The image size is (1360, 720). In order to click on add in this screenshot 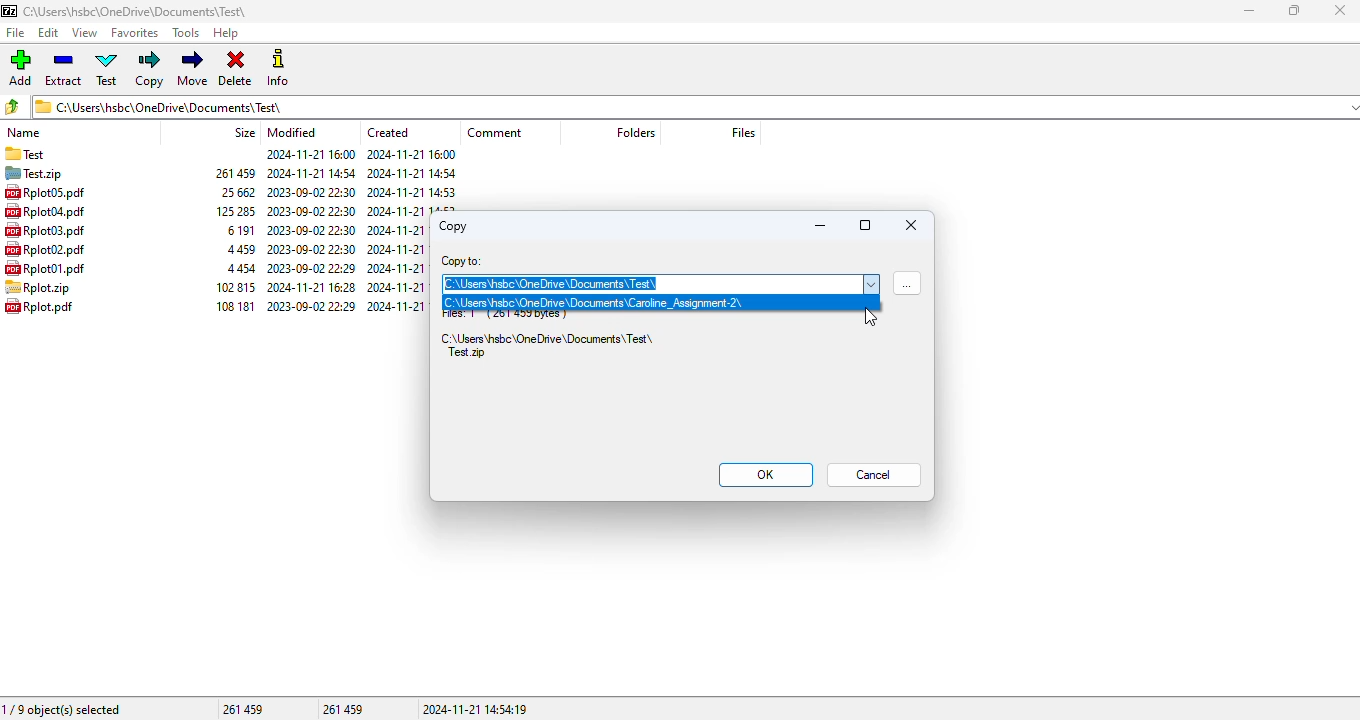, I will do `click(21, 68)`.